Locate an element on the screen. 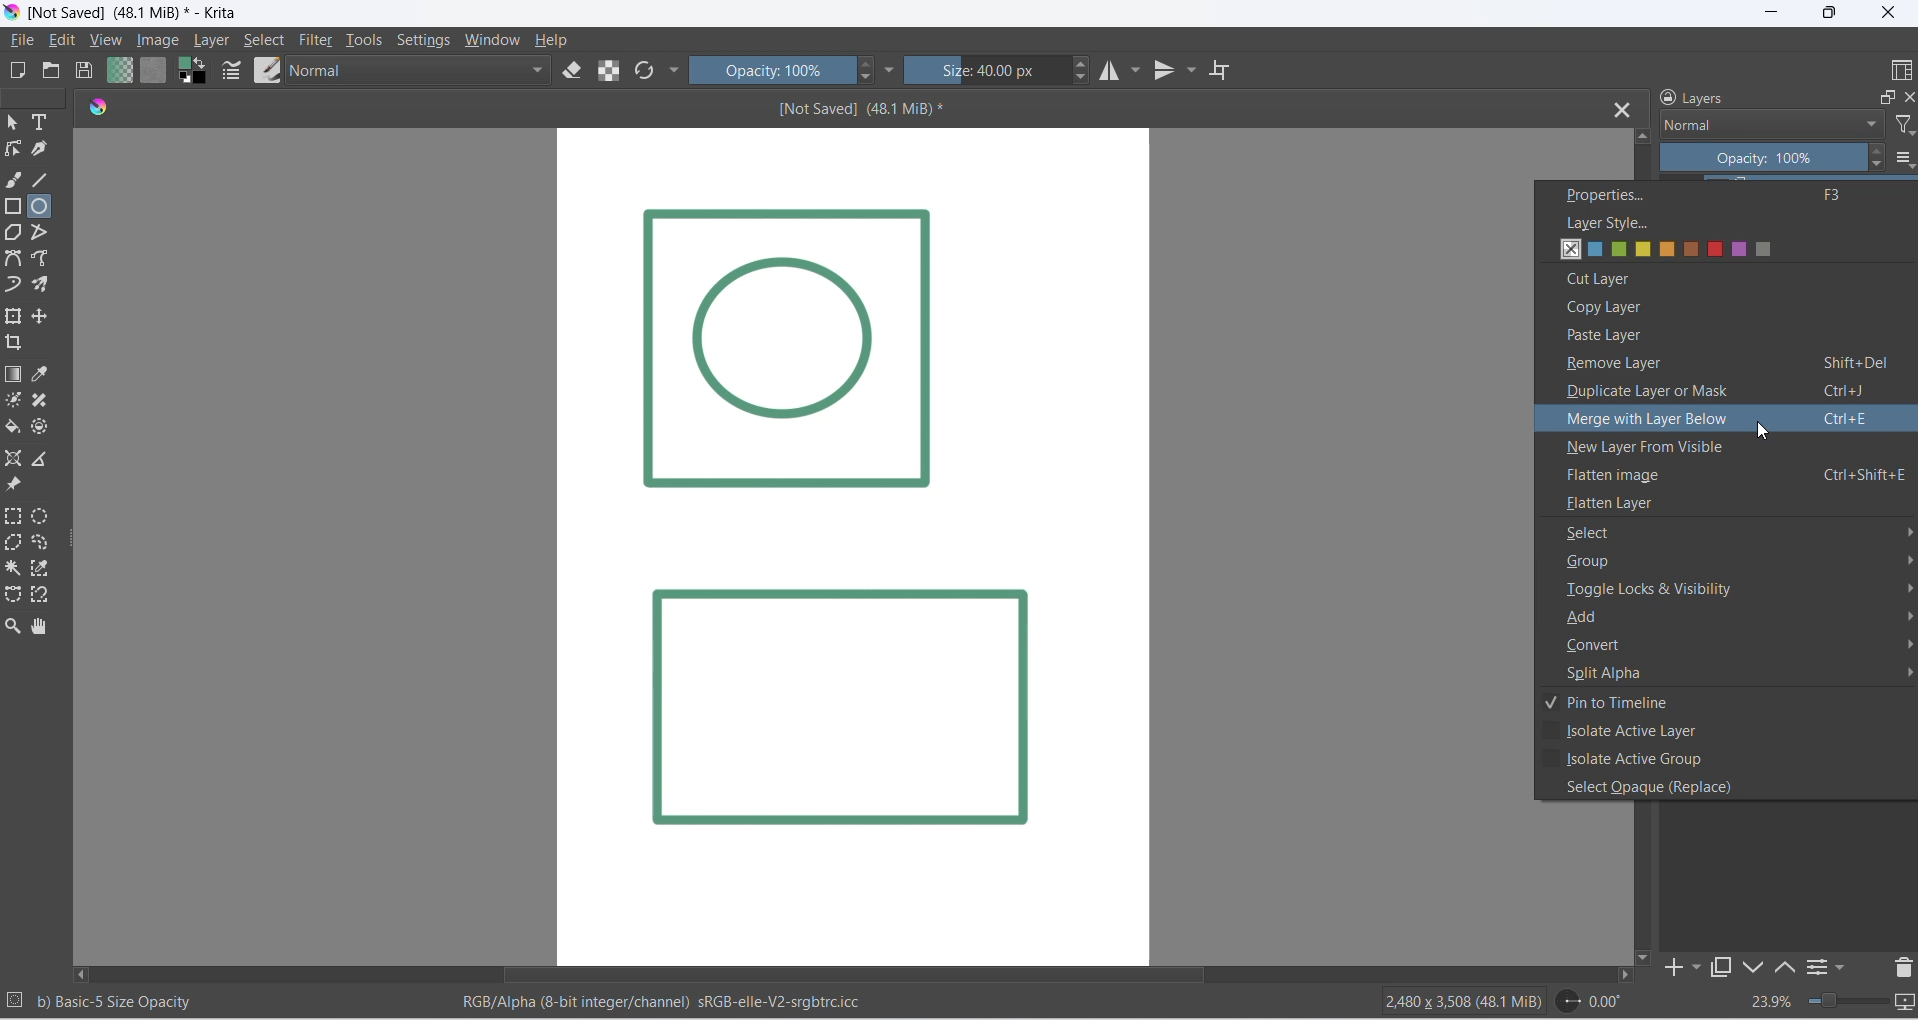  preserve alpha is located at coordinates (612, 71).